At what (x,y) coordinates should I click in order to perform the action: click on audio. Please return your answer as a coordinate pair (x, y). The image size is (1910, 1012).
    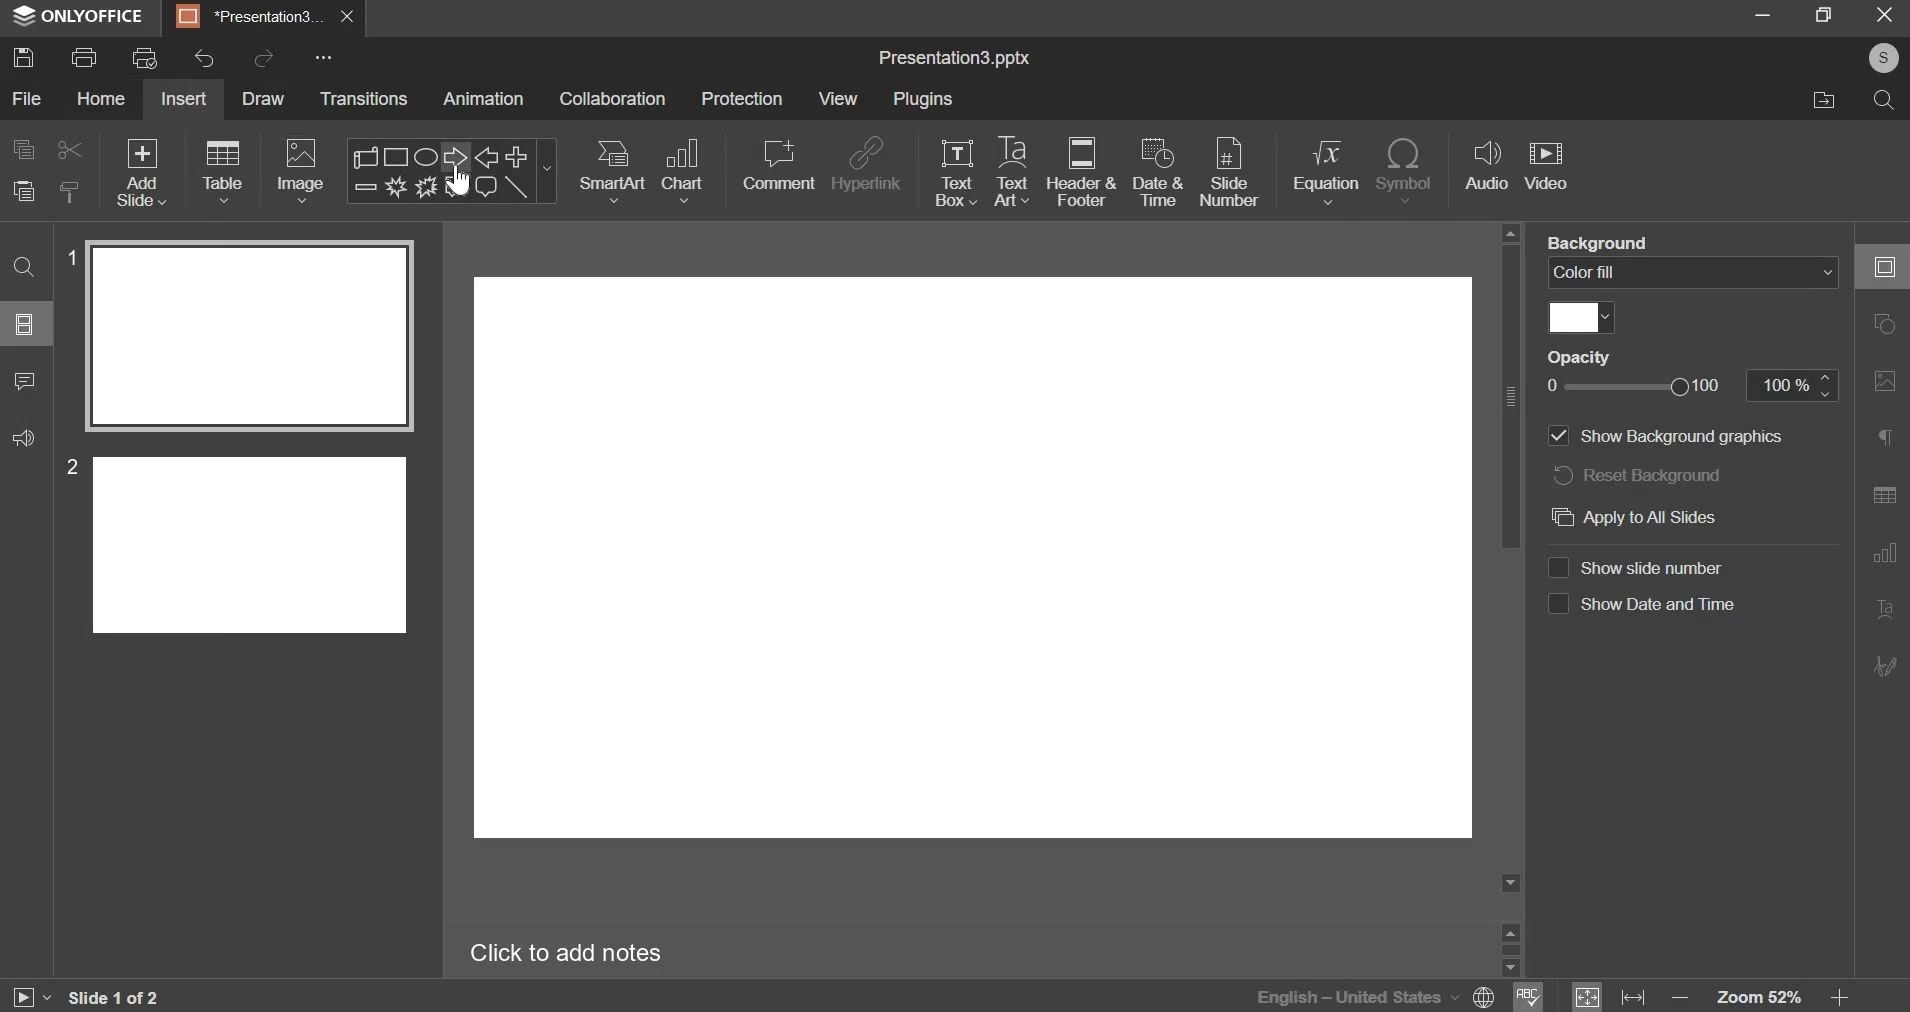
    Looking at the image, I should click on (1488, 166).